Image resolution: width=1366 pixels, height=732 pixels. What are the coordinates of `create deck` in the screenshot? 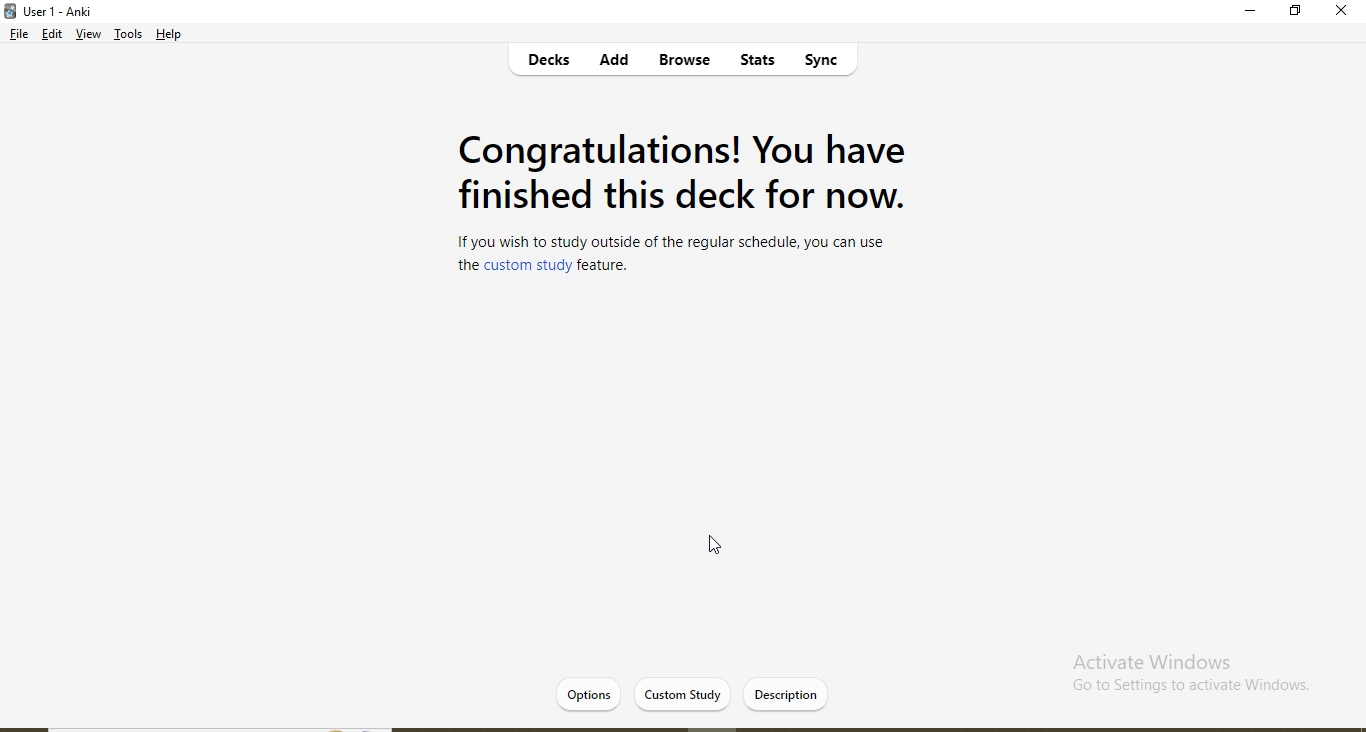 It's located at (696, 693).